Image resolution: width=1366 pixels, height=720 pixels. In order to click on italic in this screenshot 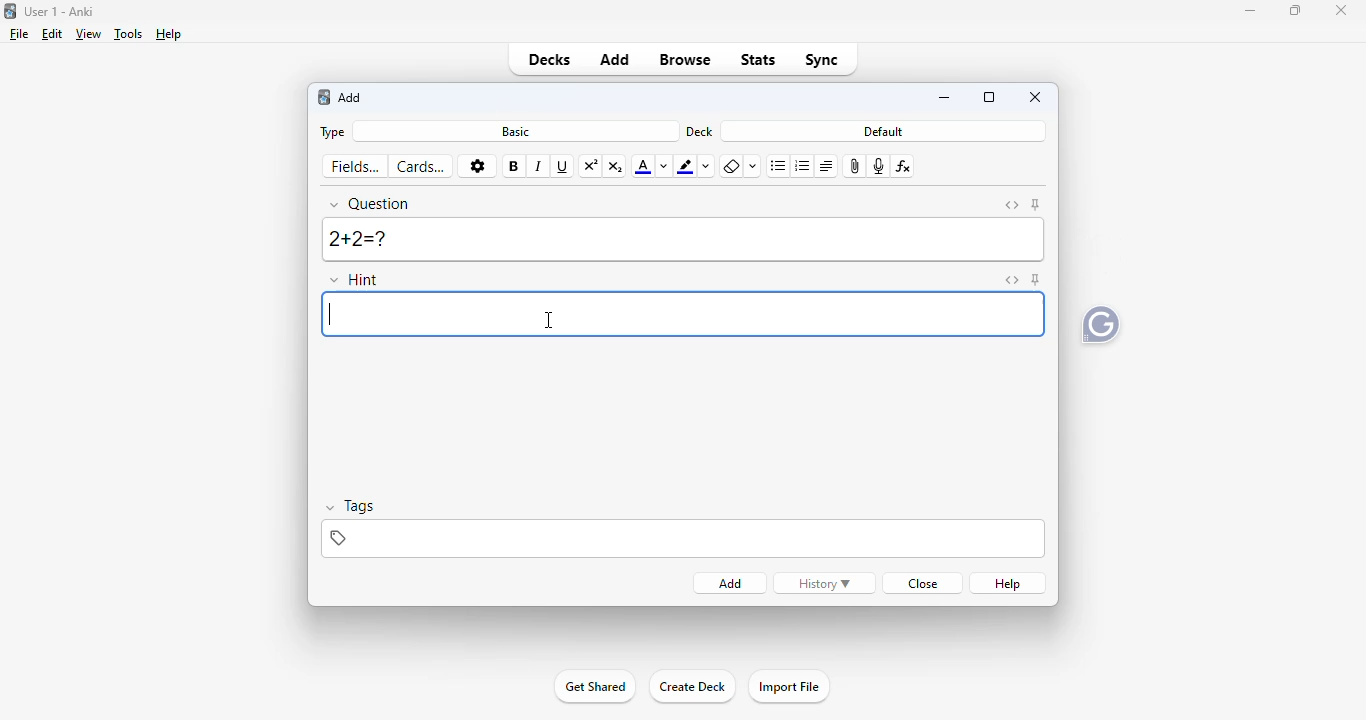, I will do `click(539, 167)`.